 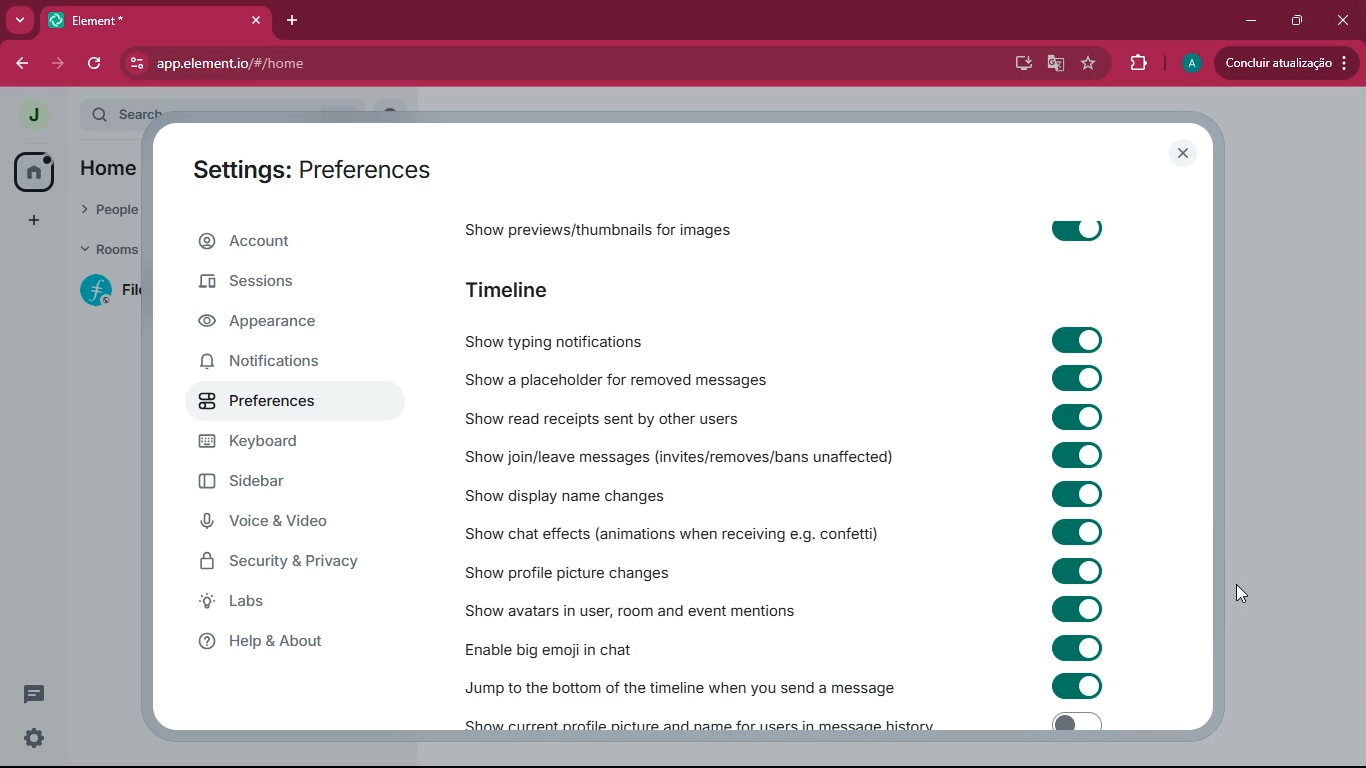 I want to click on restore down, so click(x=1298, y=21).